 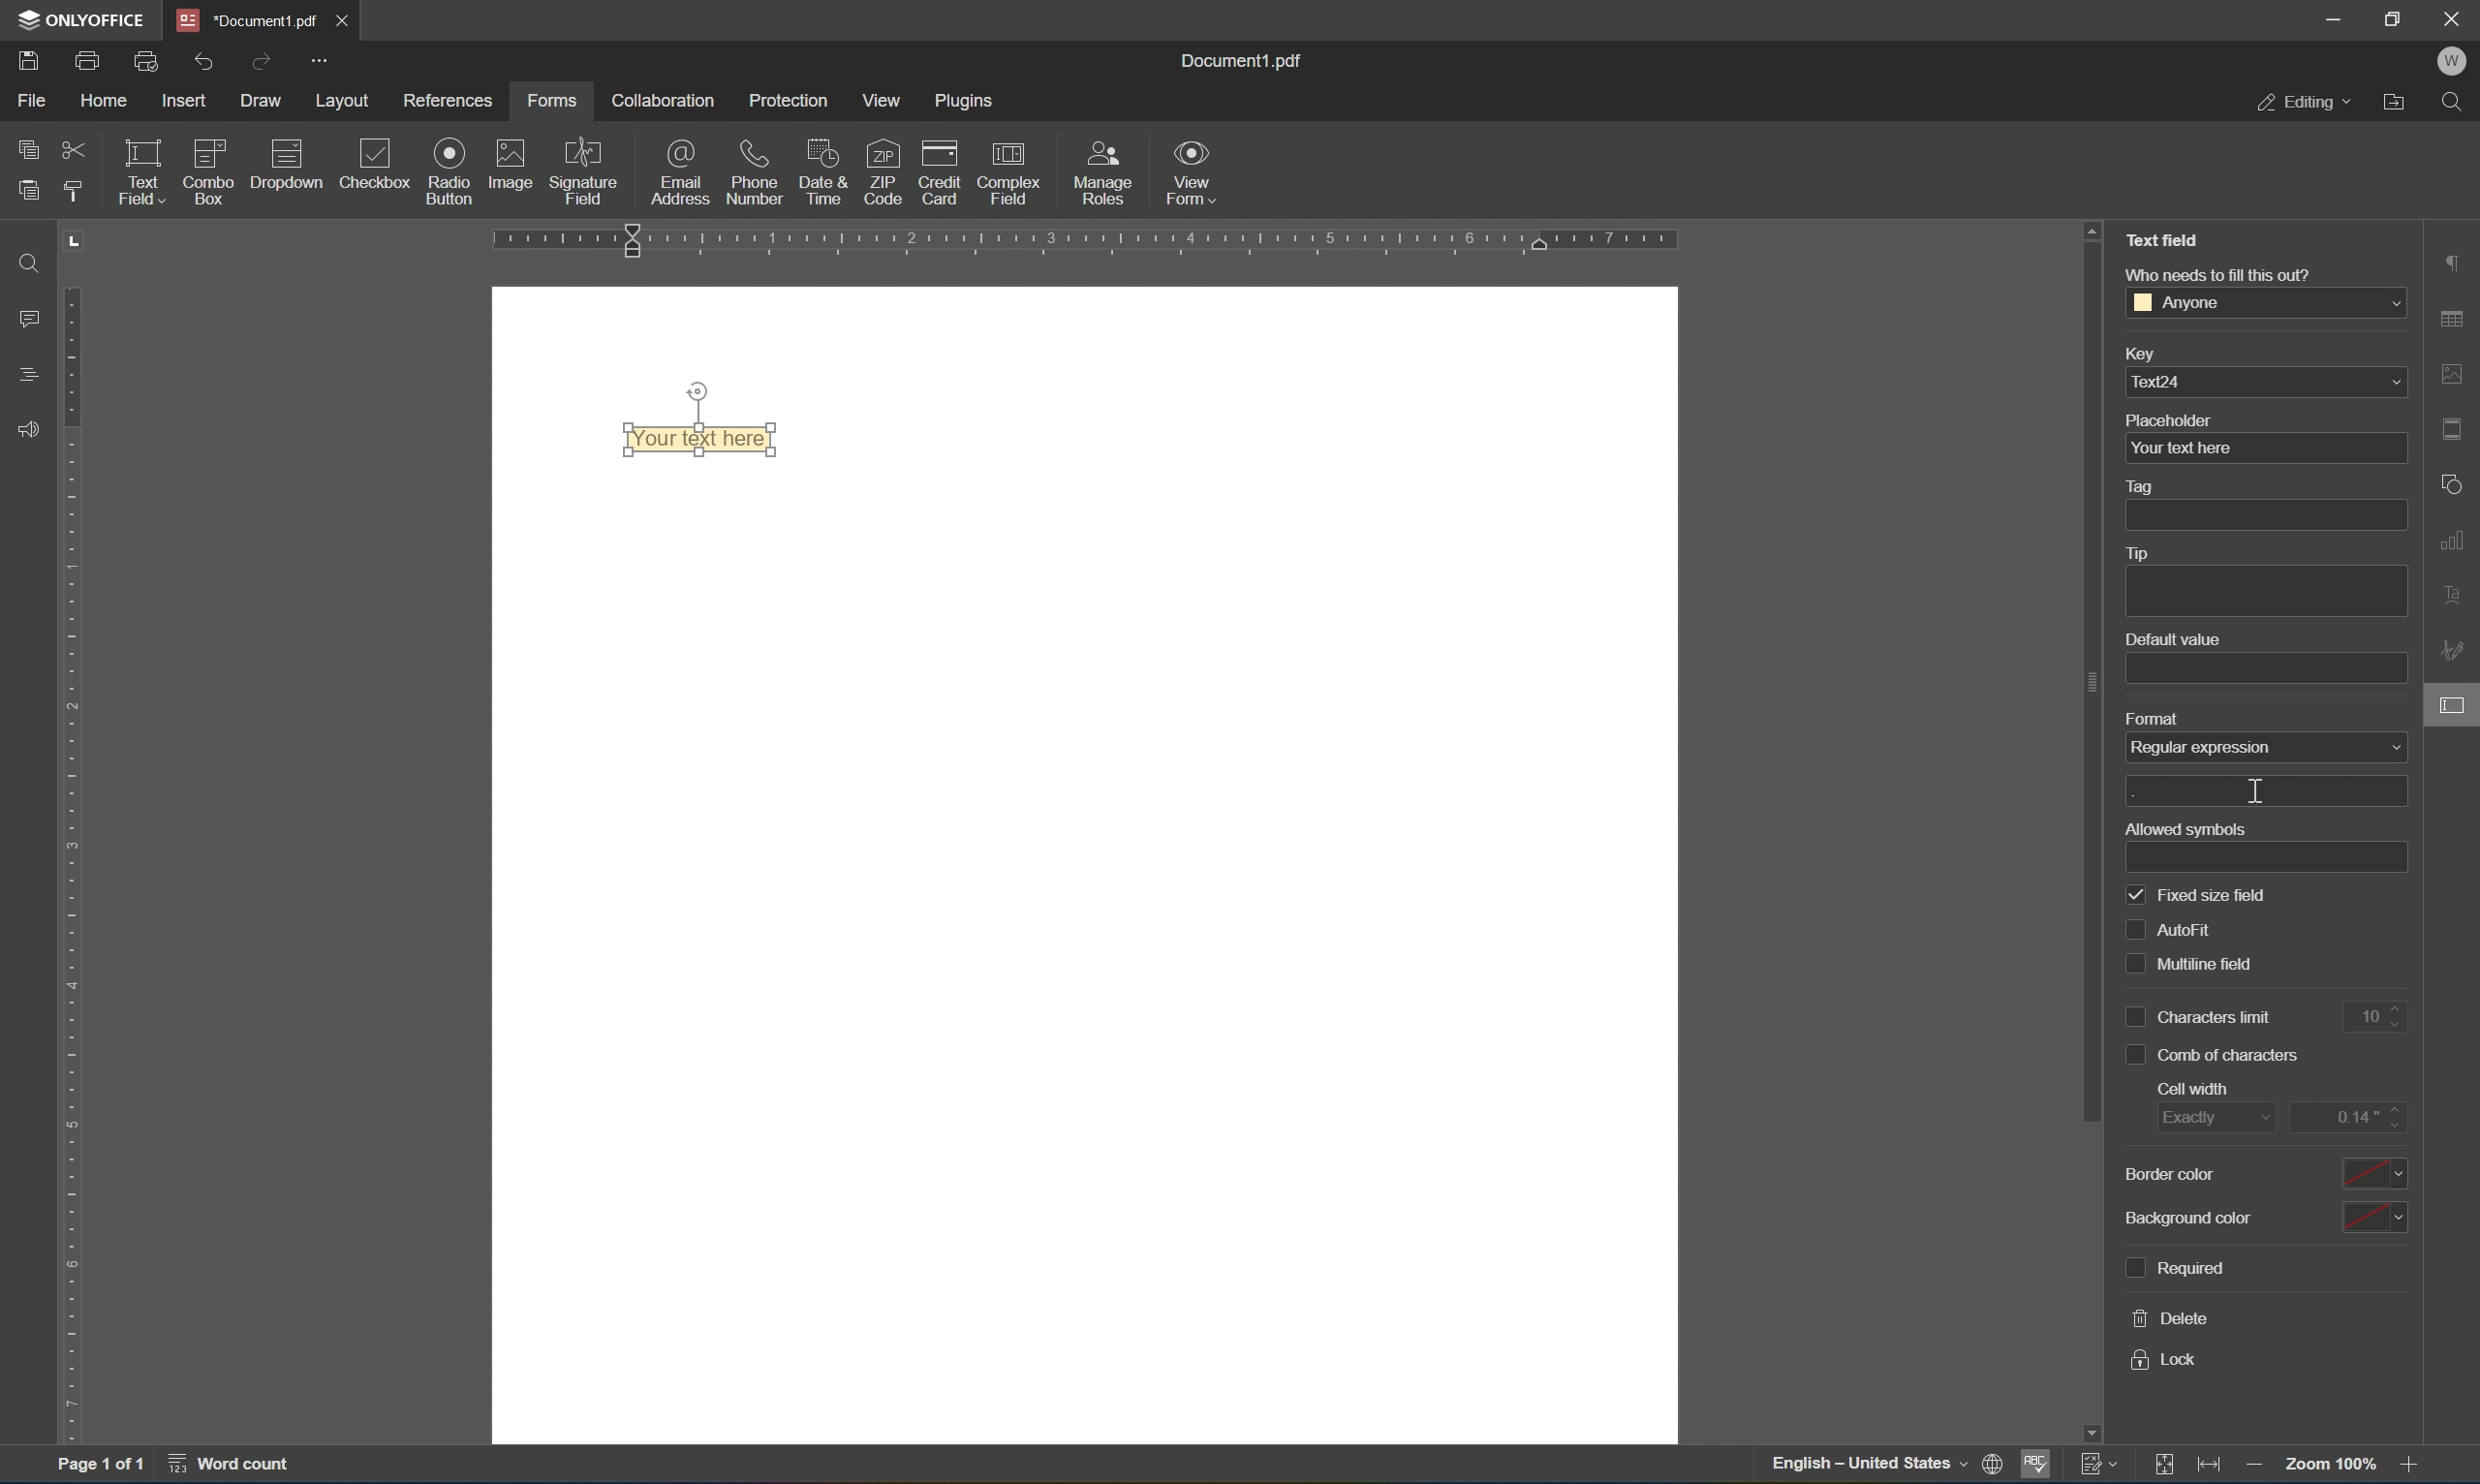 What do you see at coordinates (939, 177) in the screenshot?
I see `credit card` at bounding box center [939, 177].